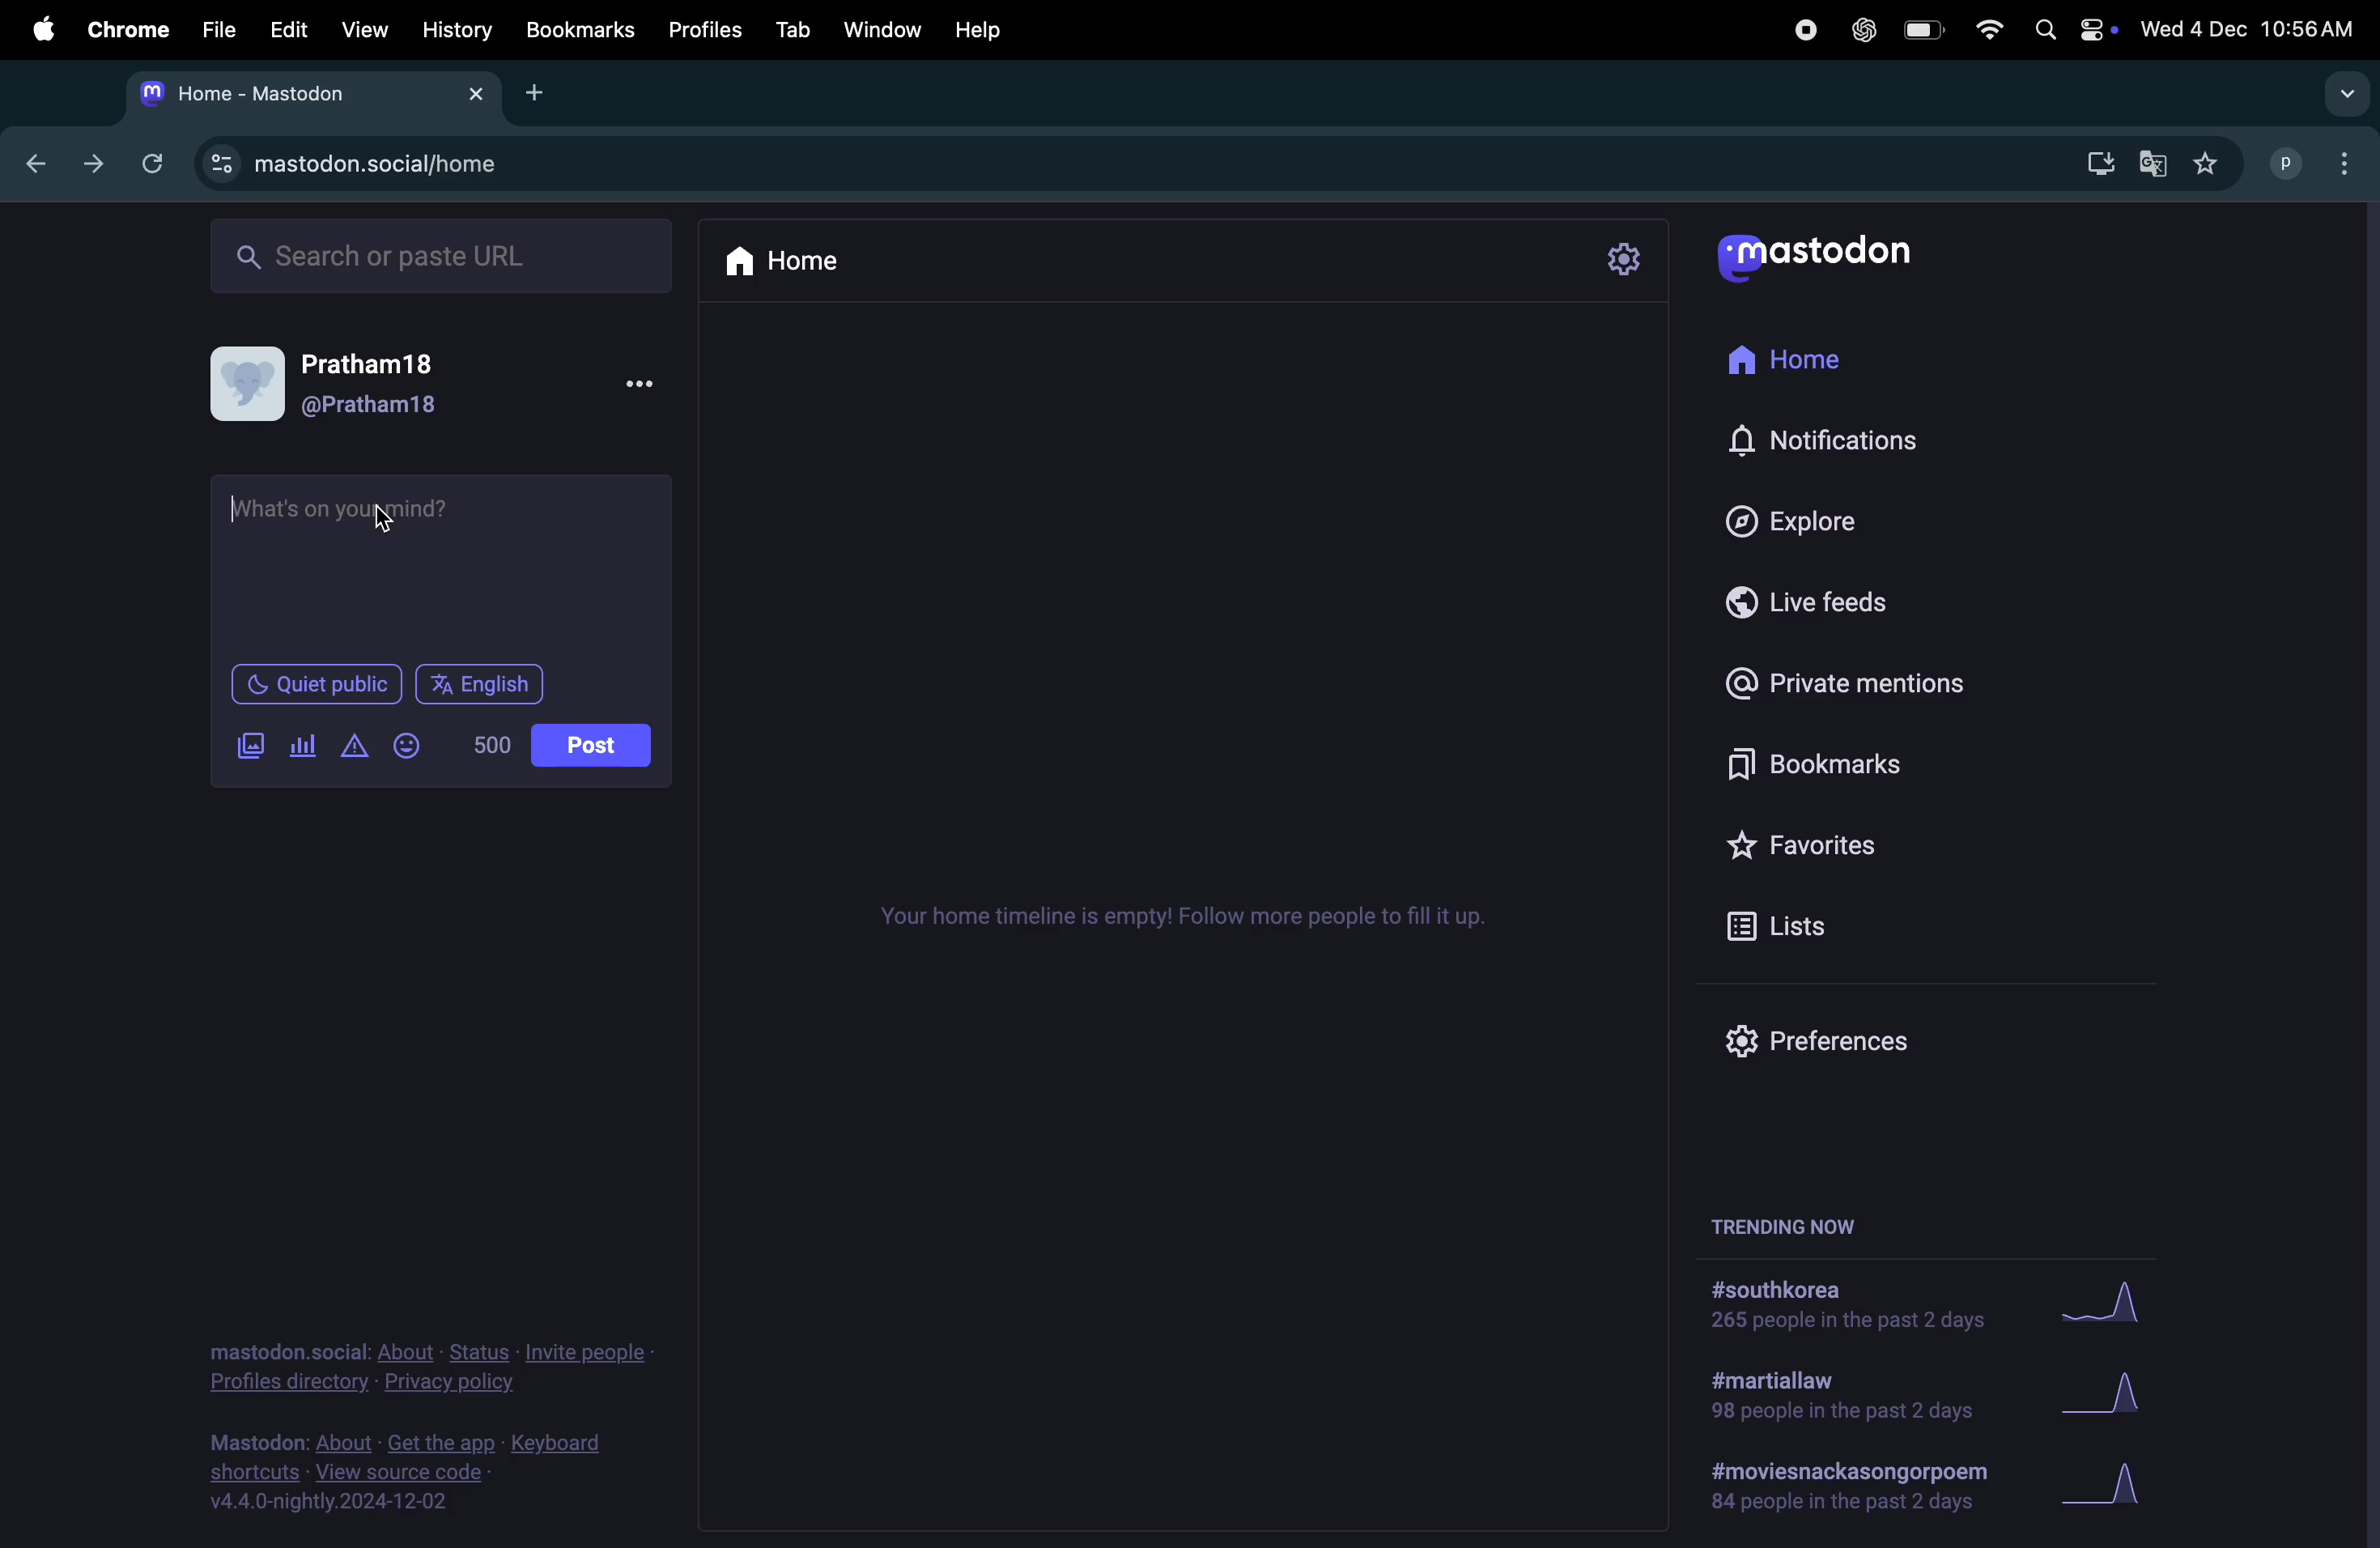  Describe the element at coordinates (215, 29) in the screenshot. I see `file` at that location.